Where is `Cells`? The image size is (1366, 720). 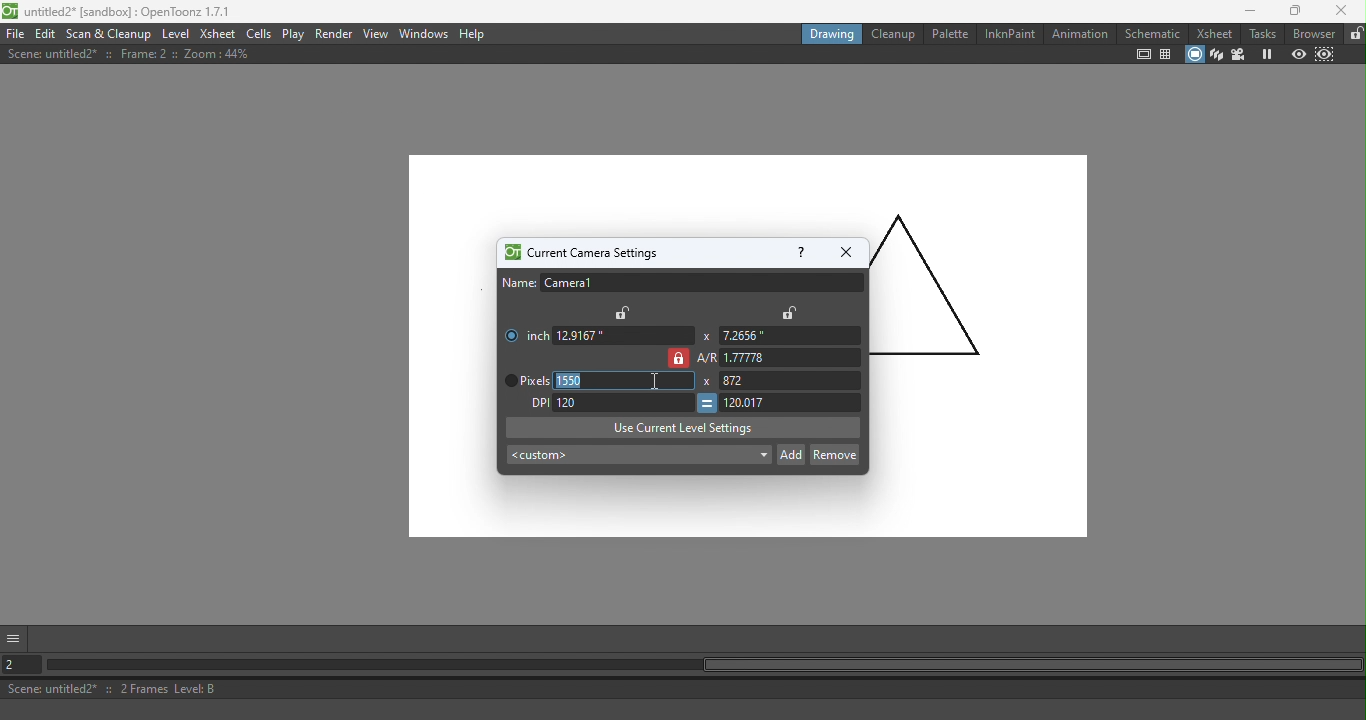
Cells is located at coordinates (258, 33).